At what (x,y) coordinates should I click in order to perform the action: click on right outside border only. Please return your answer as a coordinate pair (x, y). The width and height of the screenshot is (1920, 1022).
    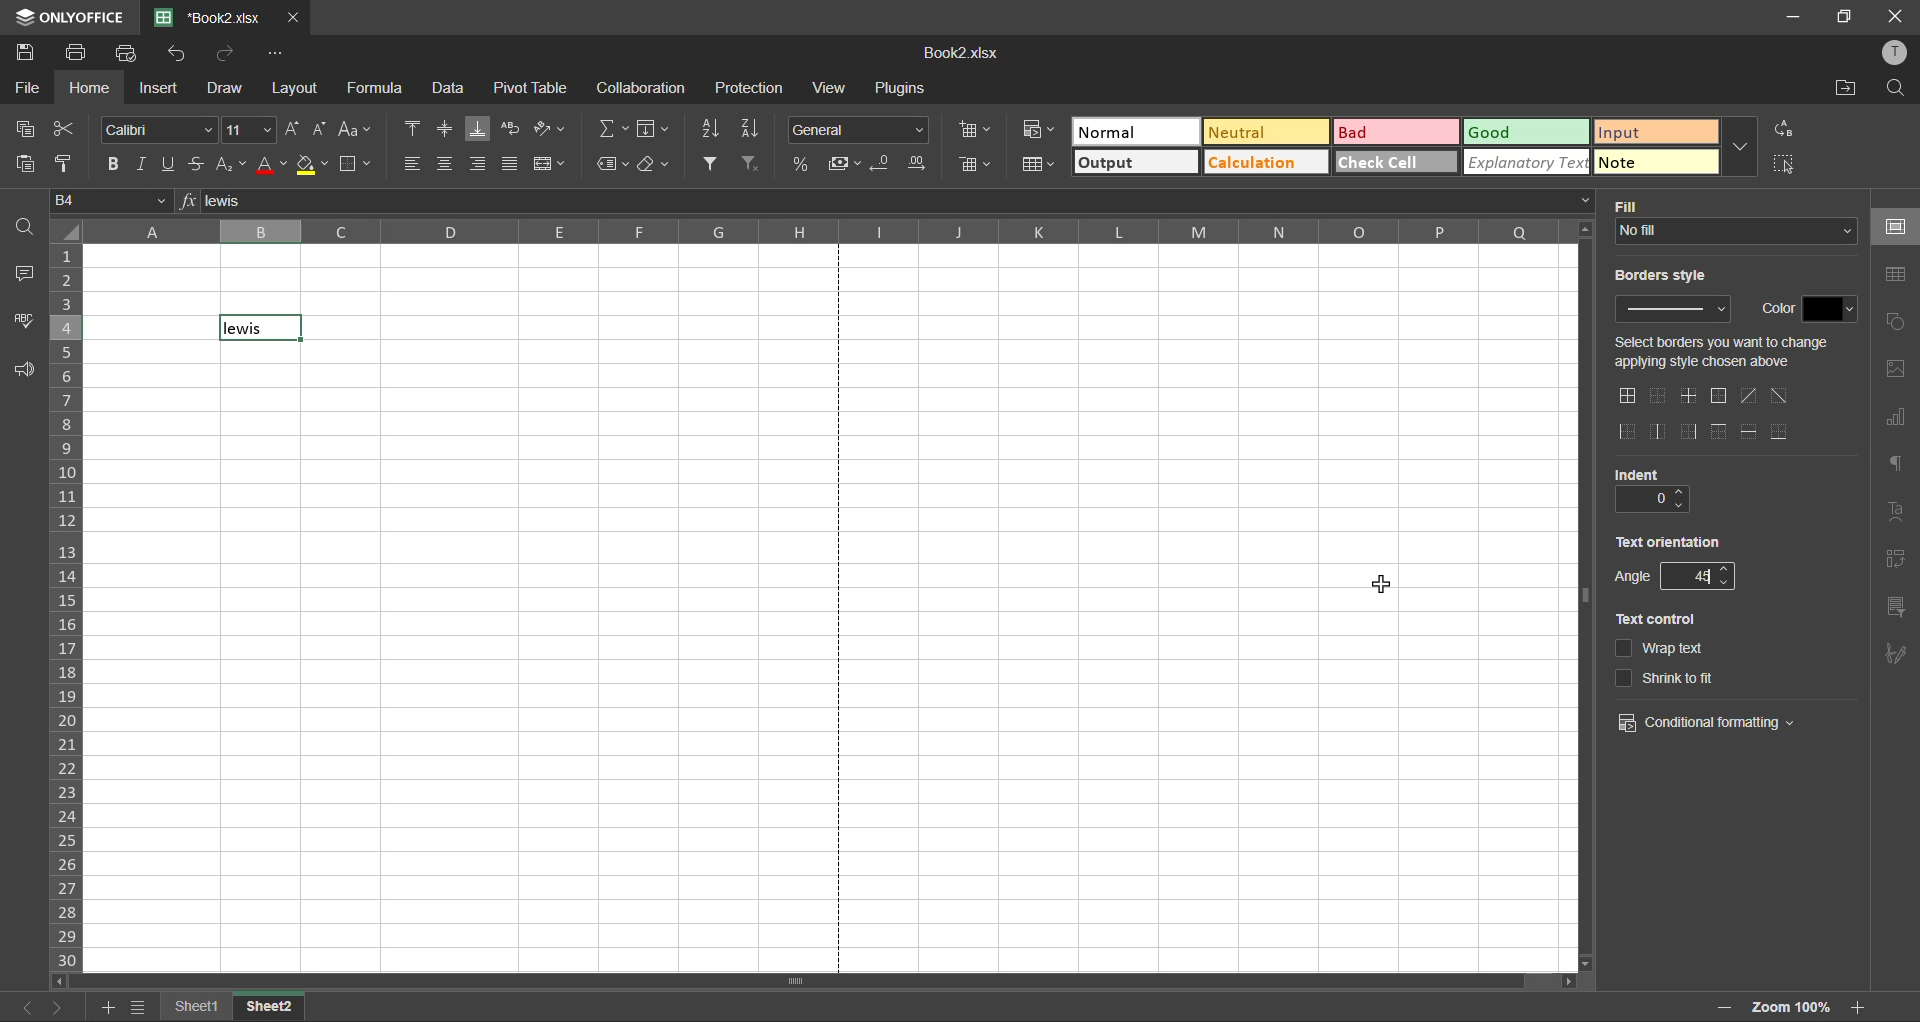
    Looking at the image, I should click on (1687, 430).